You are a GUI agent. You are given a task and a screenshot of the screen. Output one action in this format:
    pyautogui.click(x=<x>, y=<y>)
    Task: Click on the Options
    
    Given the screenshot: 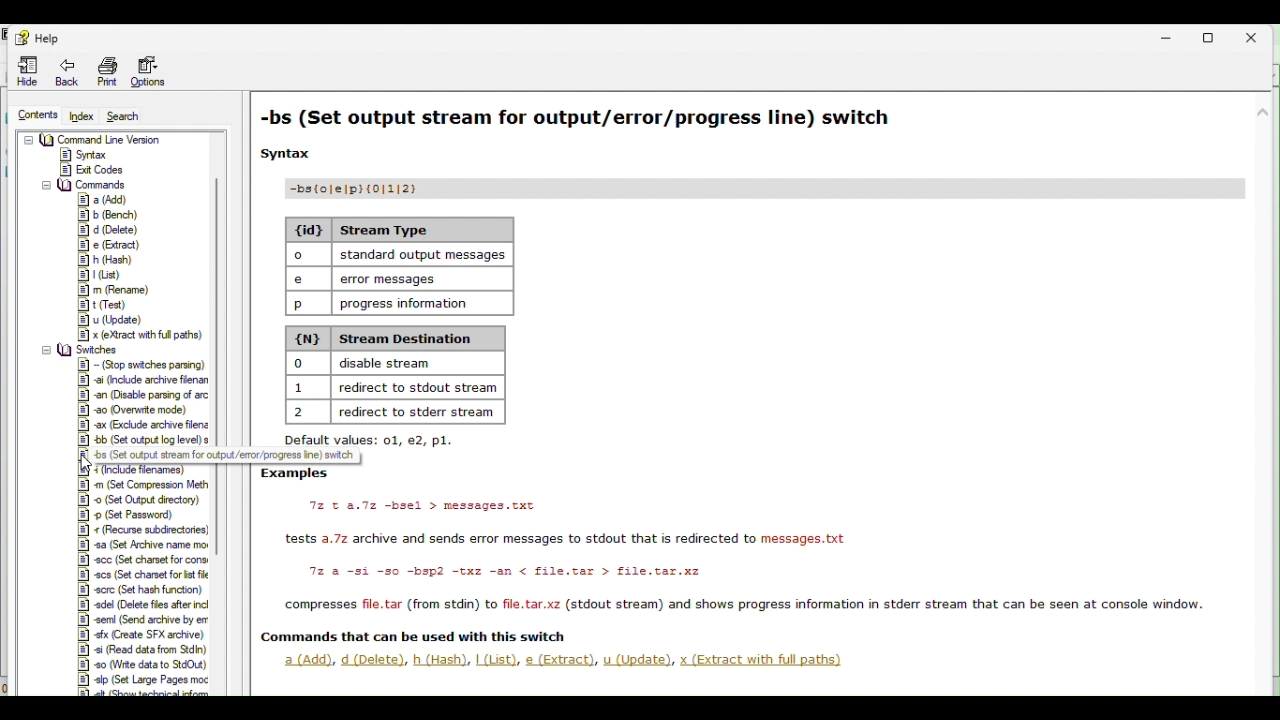 What is the action you would take?
    pyautogui.click(x=156, y=74)
    